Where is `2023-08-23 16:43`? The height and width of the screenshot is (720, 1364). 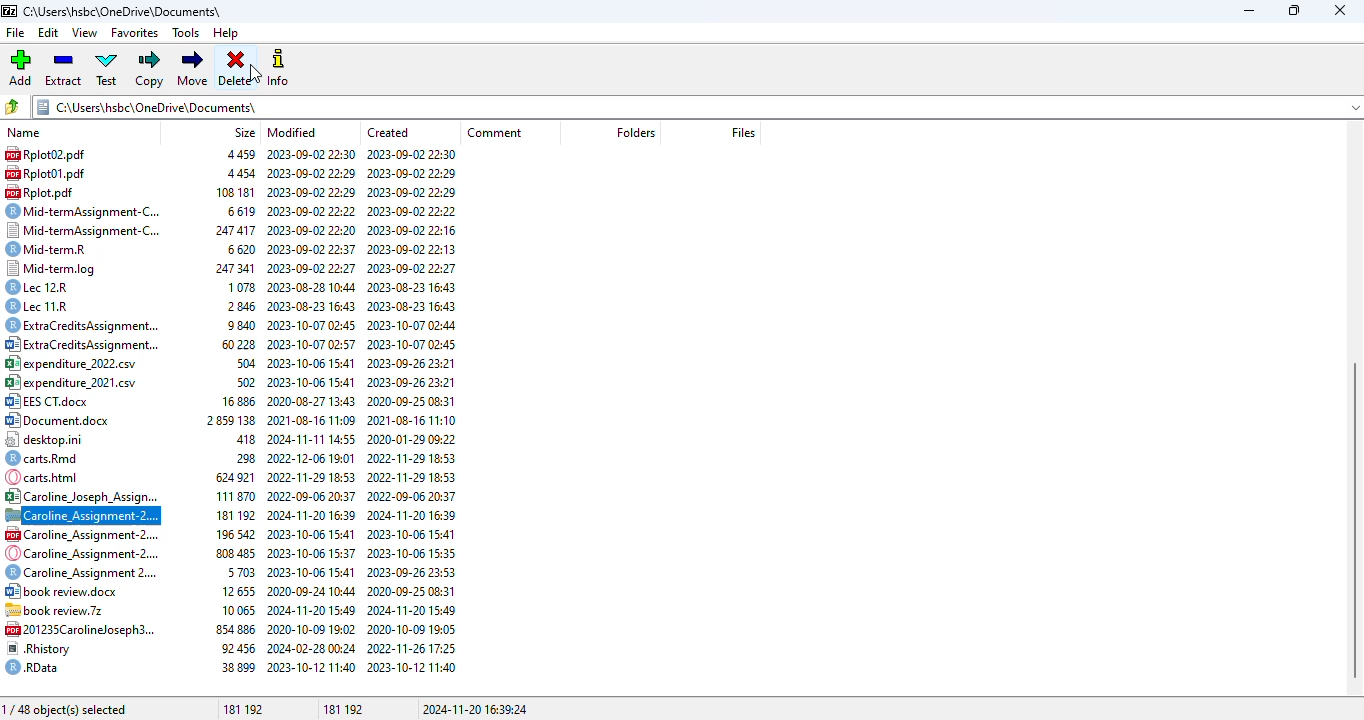 2023-08-23 16:43 is located at coordinates (416, 306).